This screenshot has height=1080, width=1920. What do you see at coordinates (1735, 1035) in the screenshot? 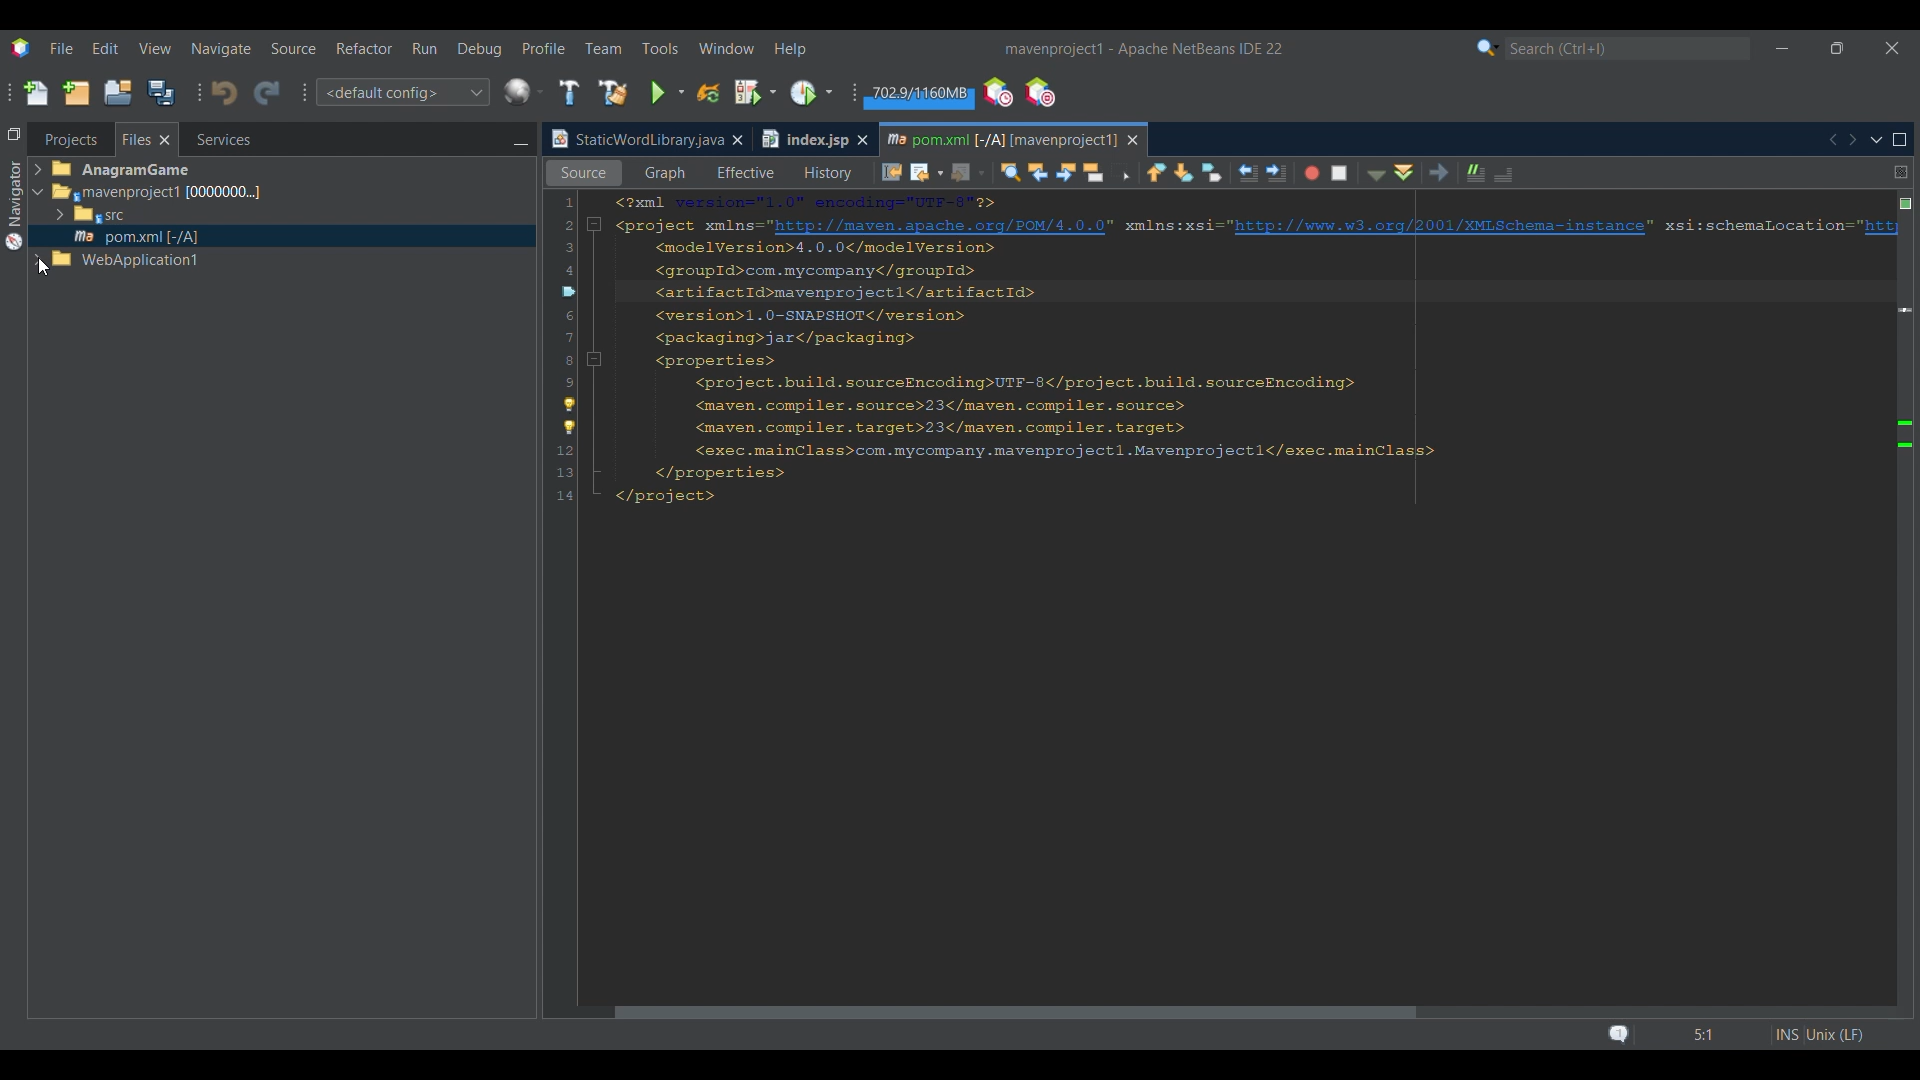
I see `Status bar details changed` at bounding box center [1735, 1035].